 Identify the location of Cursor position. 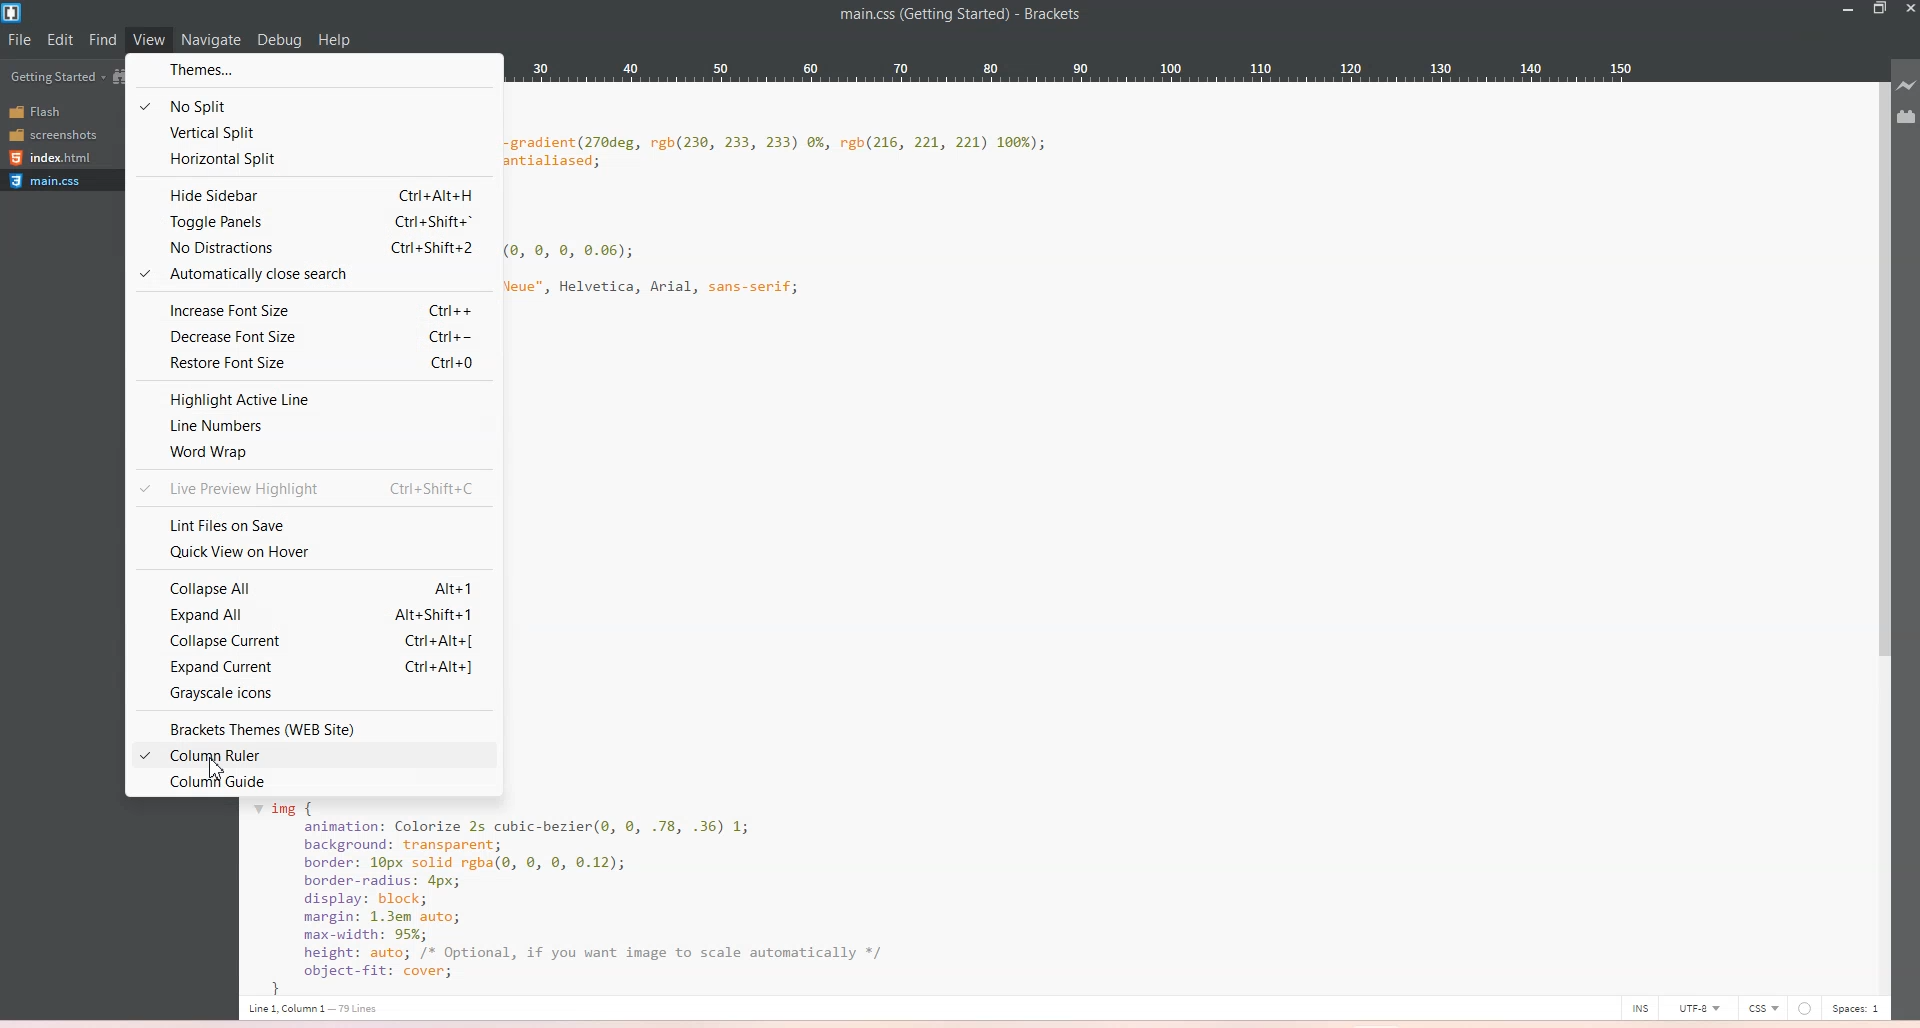
(320, 1010).